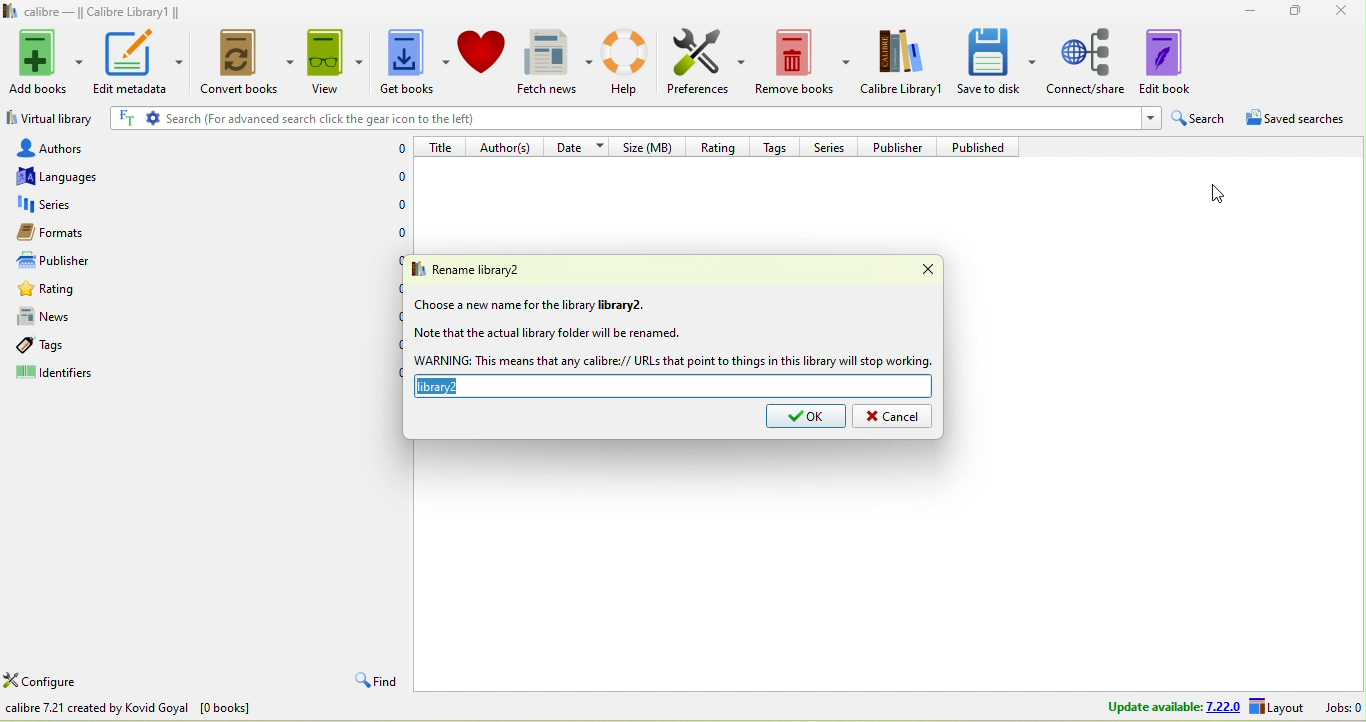 This screenshot has width=1366, height=722. Describe the element at coordinates (1342, 12) in the screenshot. I see `close` at that location.